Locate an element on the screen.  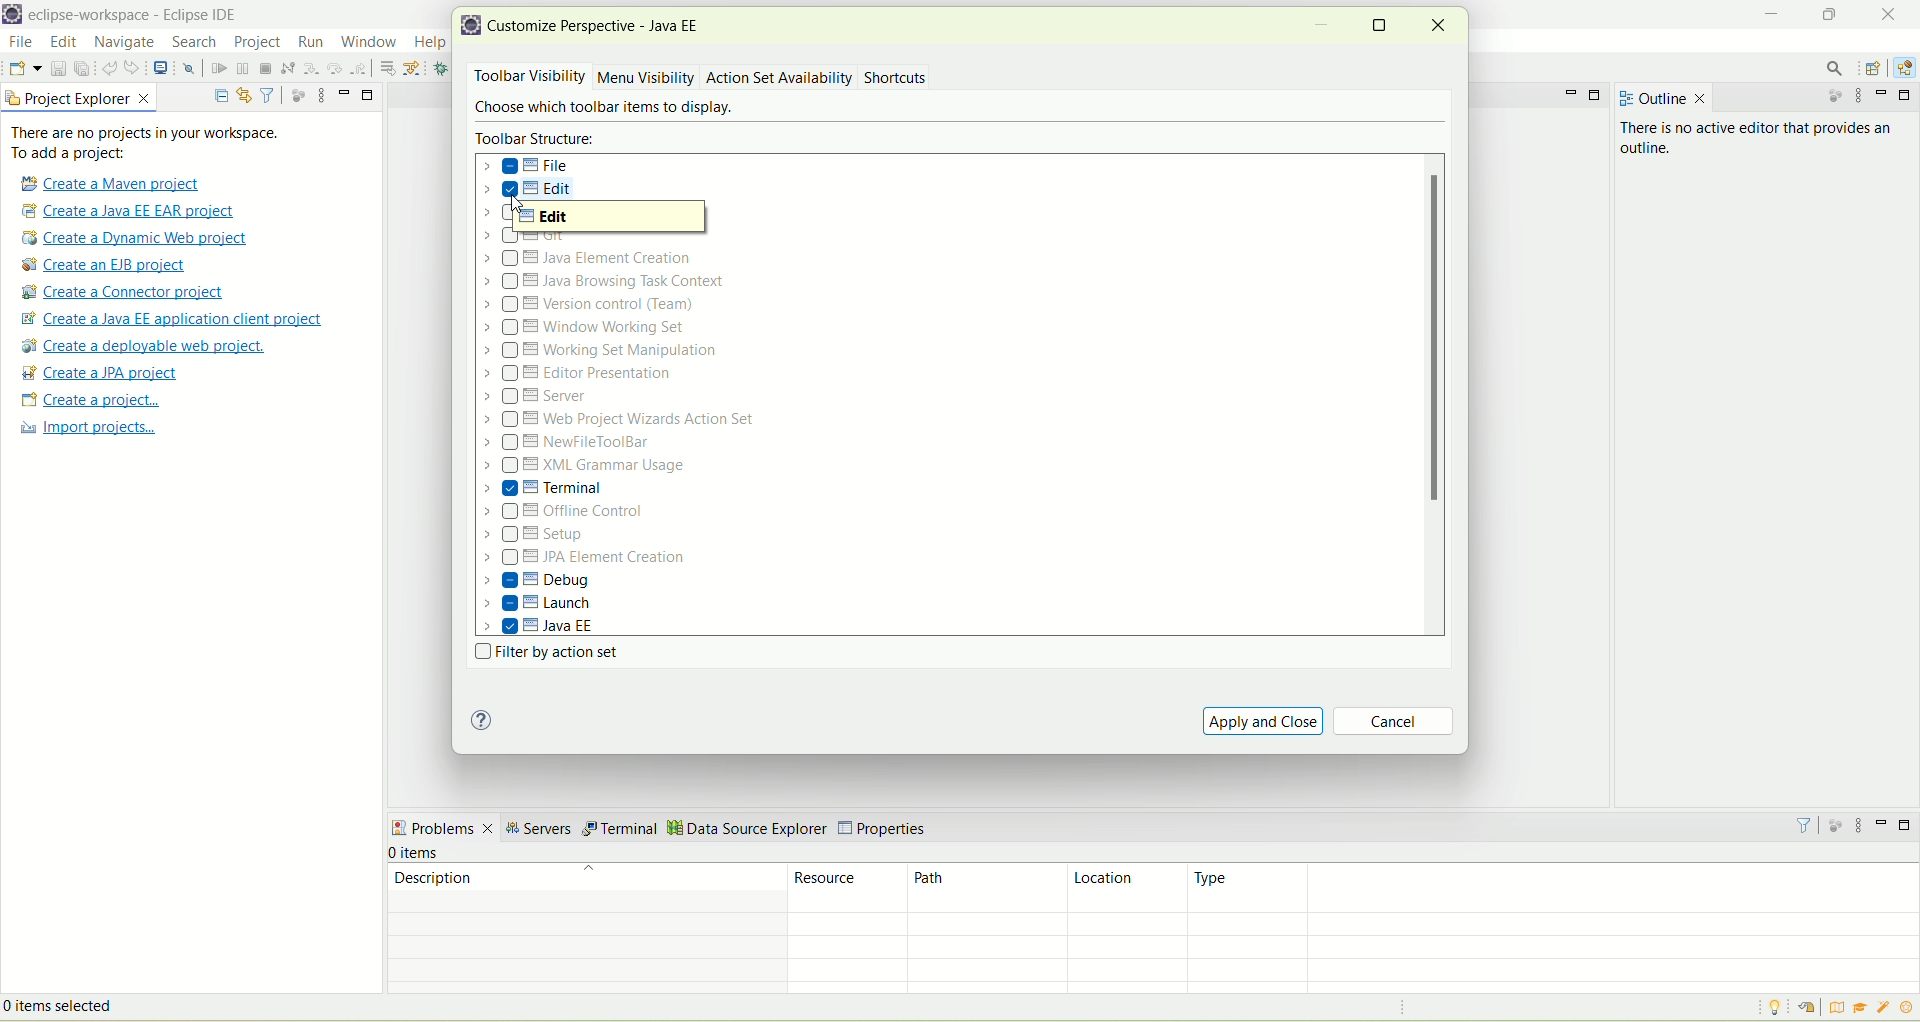
filter by action set is located at coordinates (542, 654).